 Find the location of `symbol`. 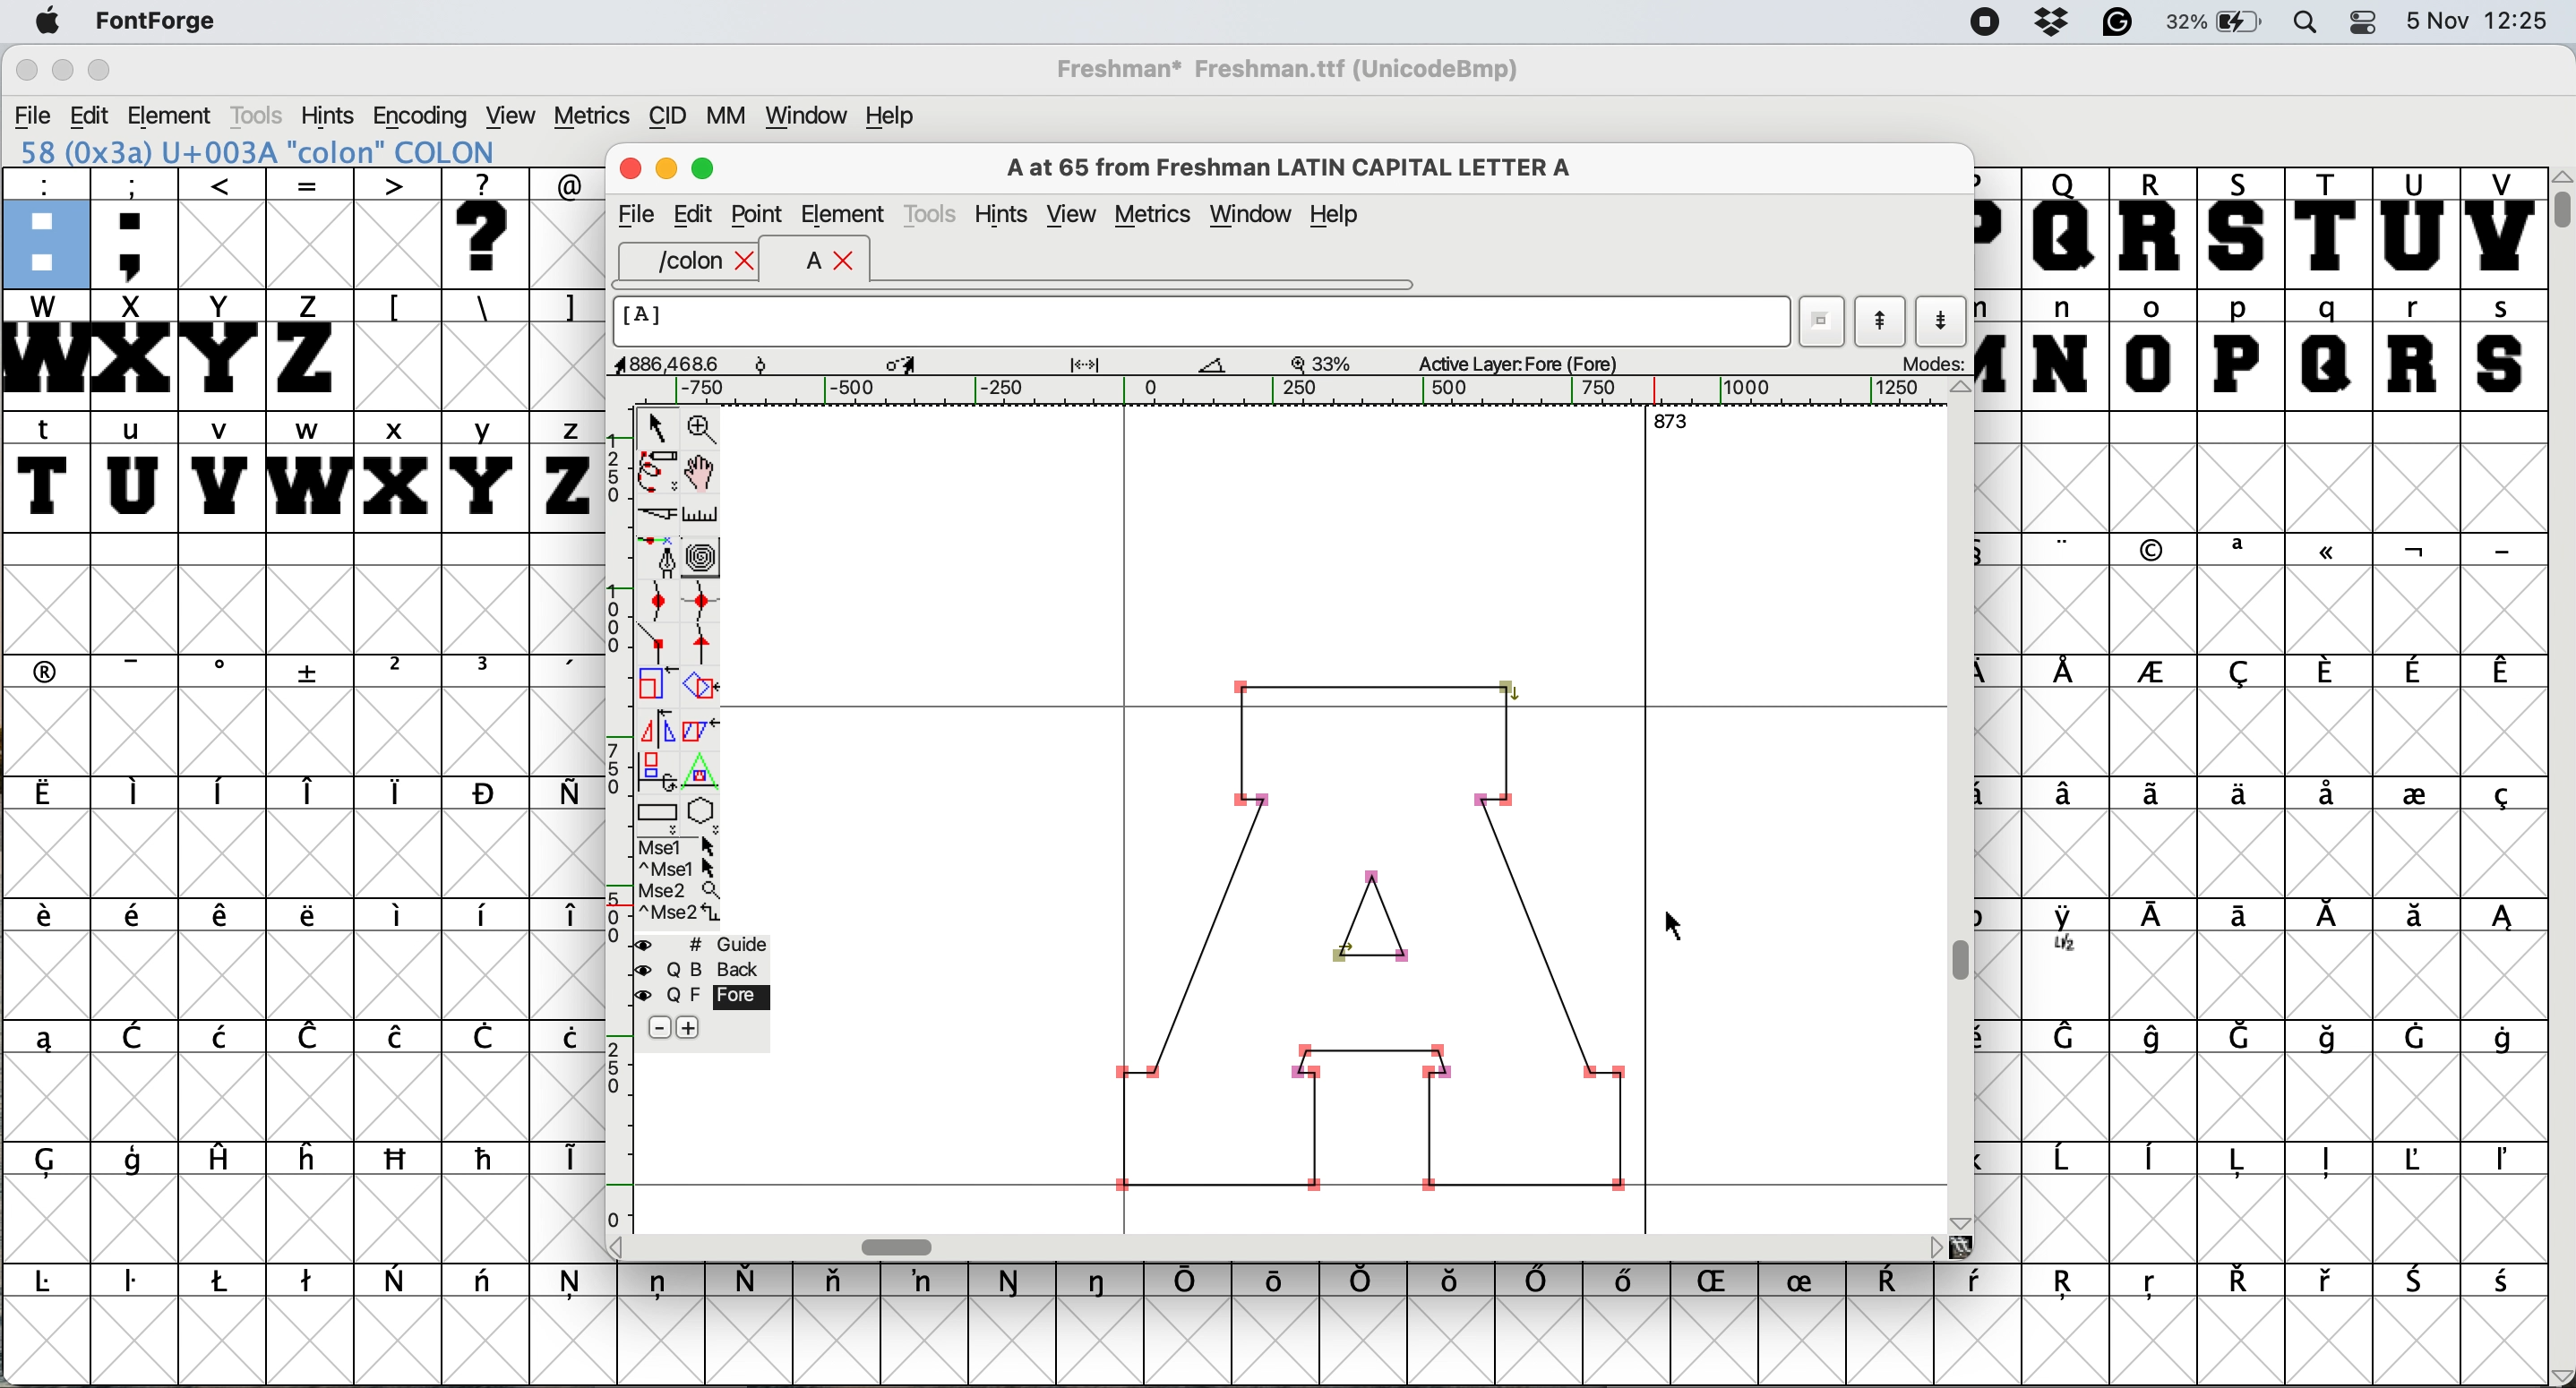

symbol is located at coordinates (2327, 1161).